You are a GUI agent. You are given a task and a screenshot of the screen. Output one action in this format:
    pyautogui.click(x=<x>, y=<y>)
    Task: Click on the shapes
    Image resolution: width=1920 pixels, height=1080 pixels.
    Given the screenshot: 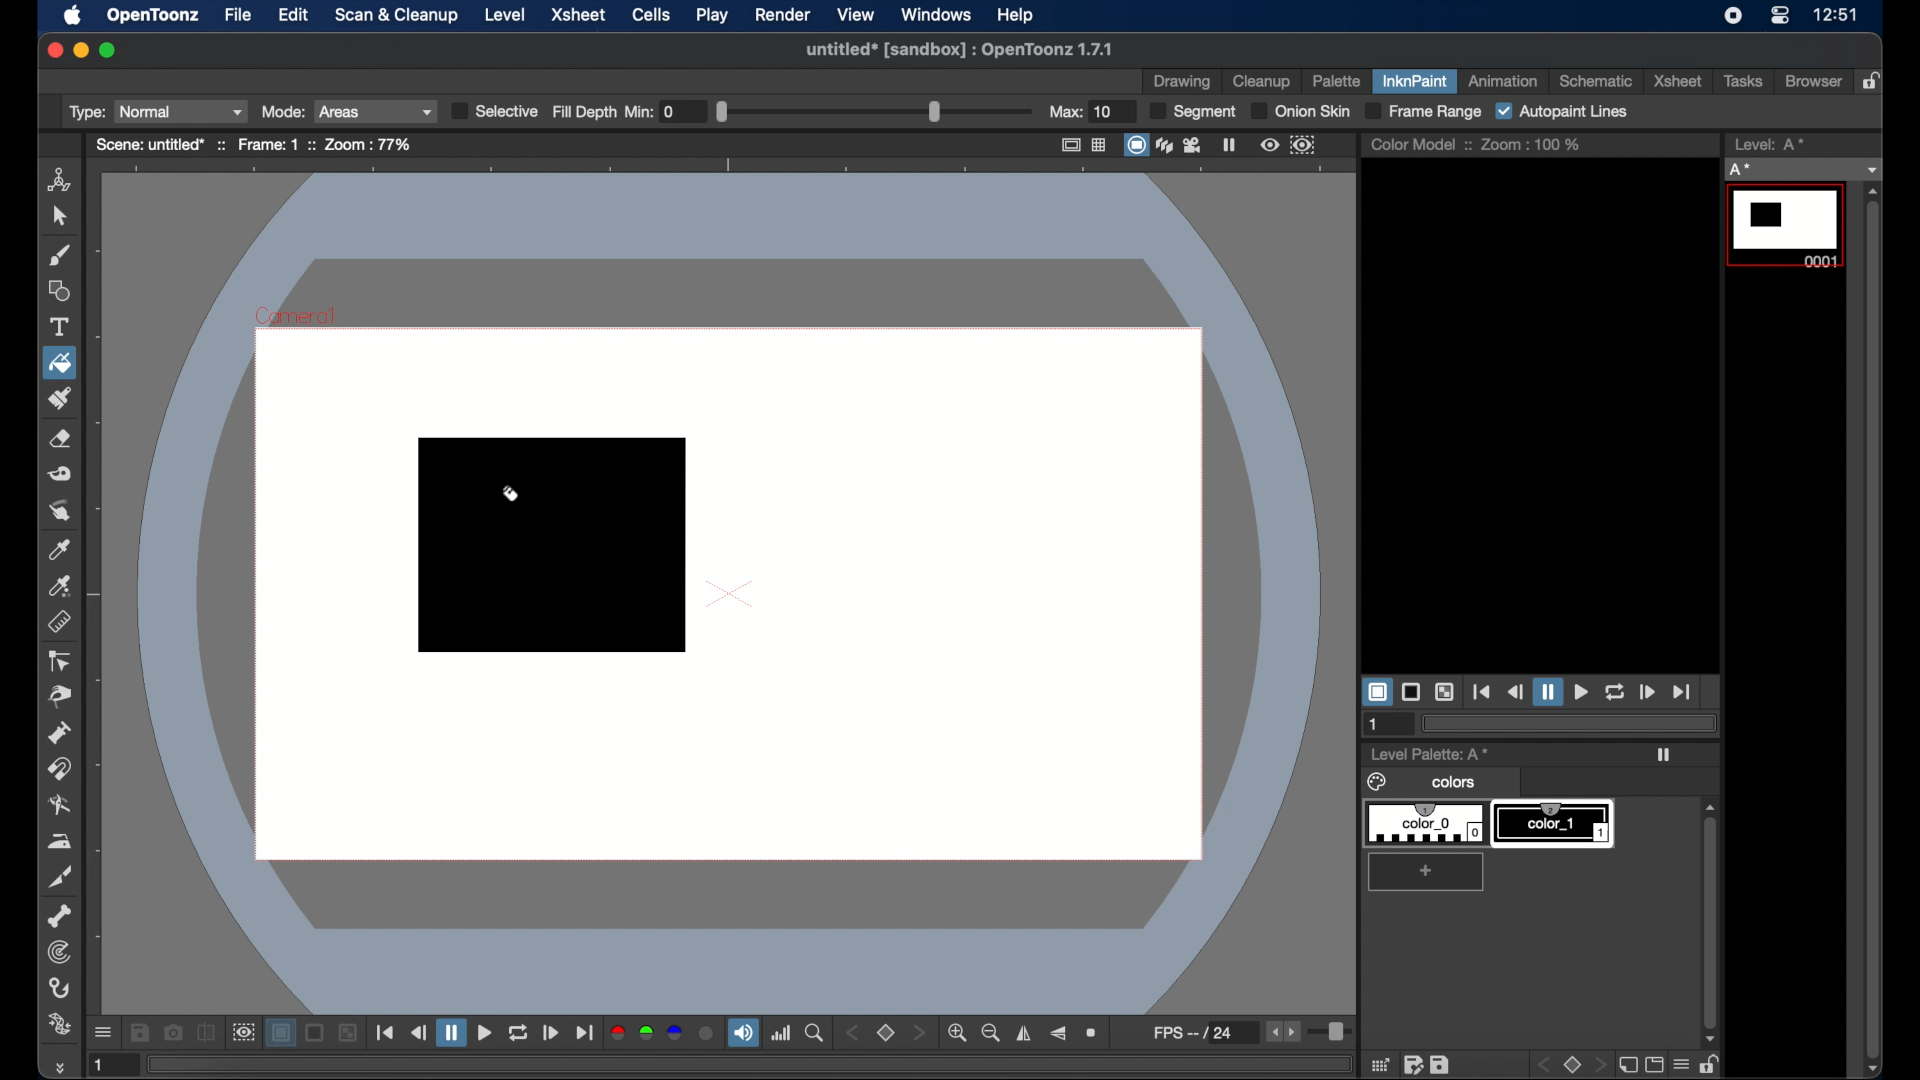 What is the action you would take?
    pyautogui.click(x=61, y=292)
    